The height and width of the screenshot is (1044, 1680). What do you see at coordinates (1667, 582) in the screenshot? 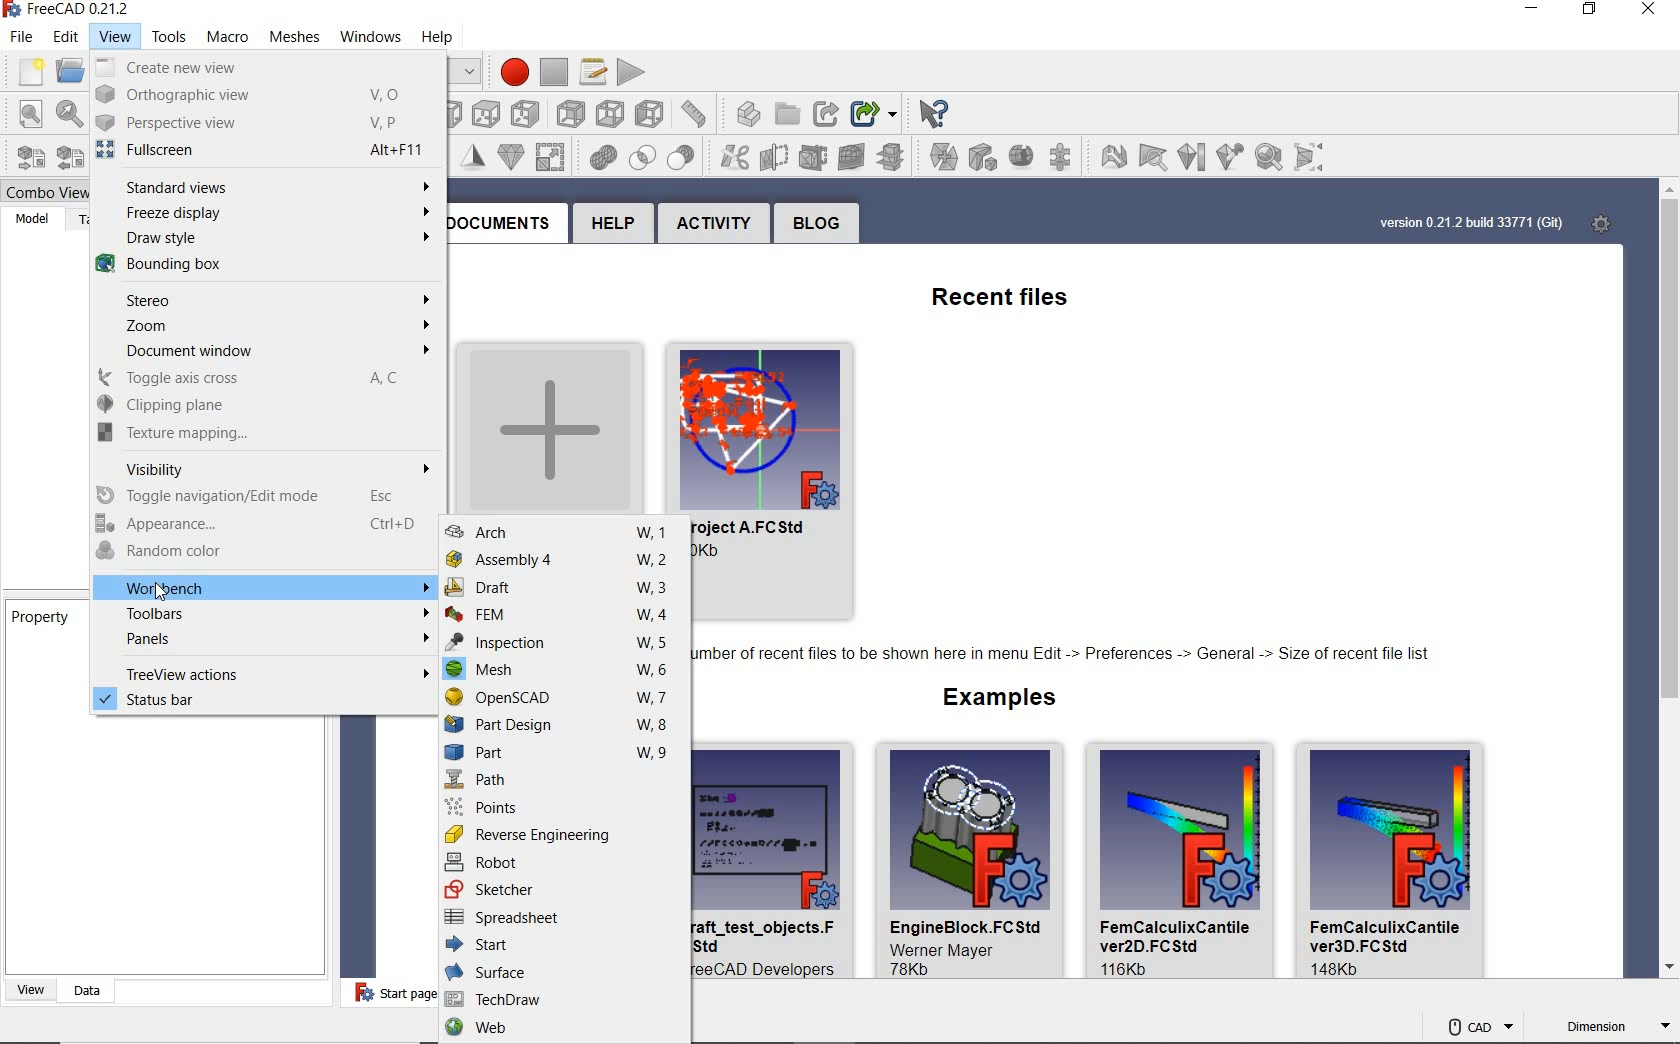
I see `scrollbar` at bounding box center [1667, 582].